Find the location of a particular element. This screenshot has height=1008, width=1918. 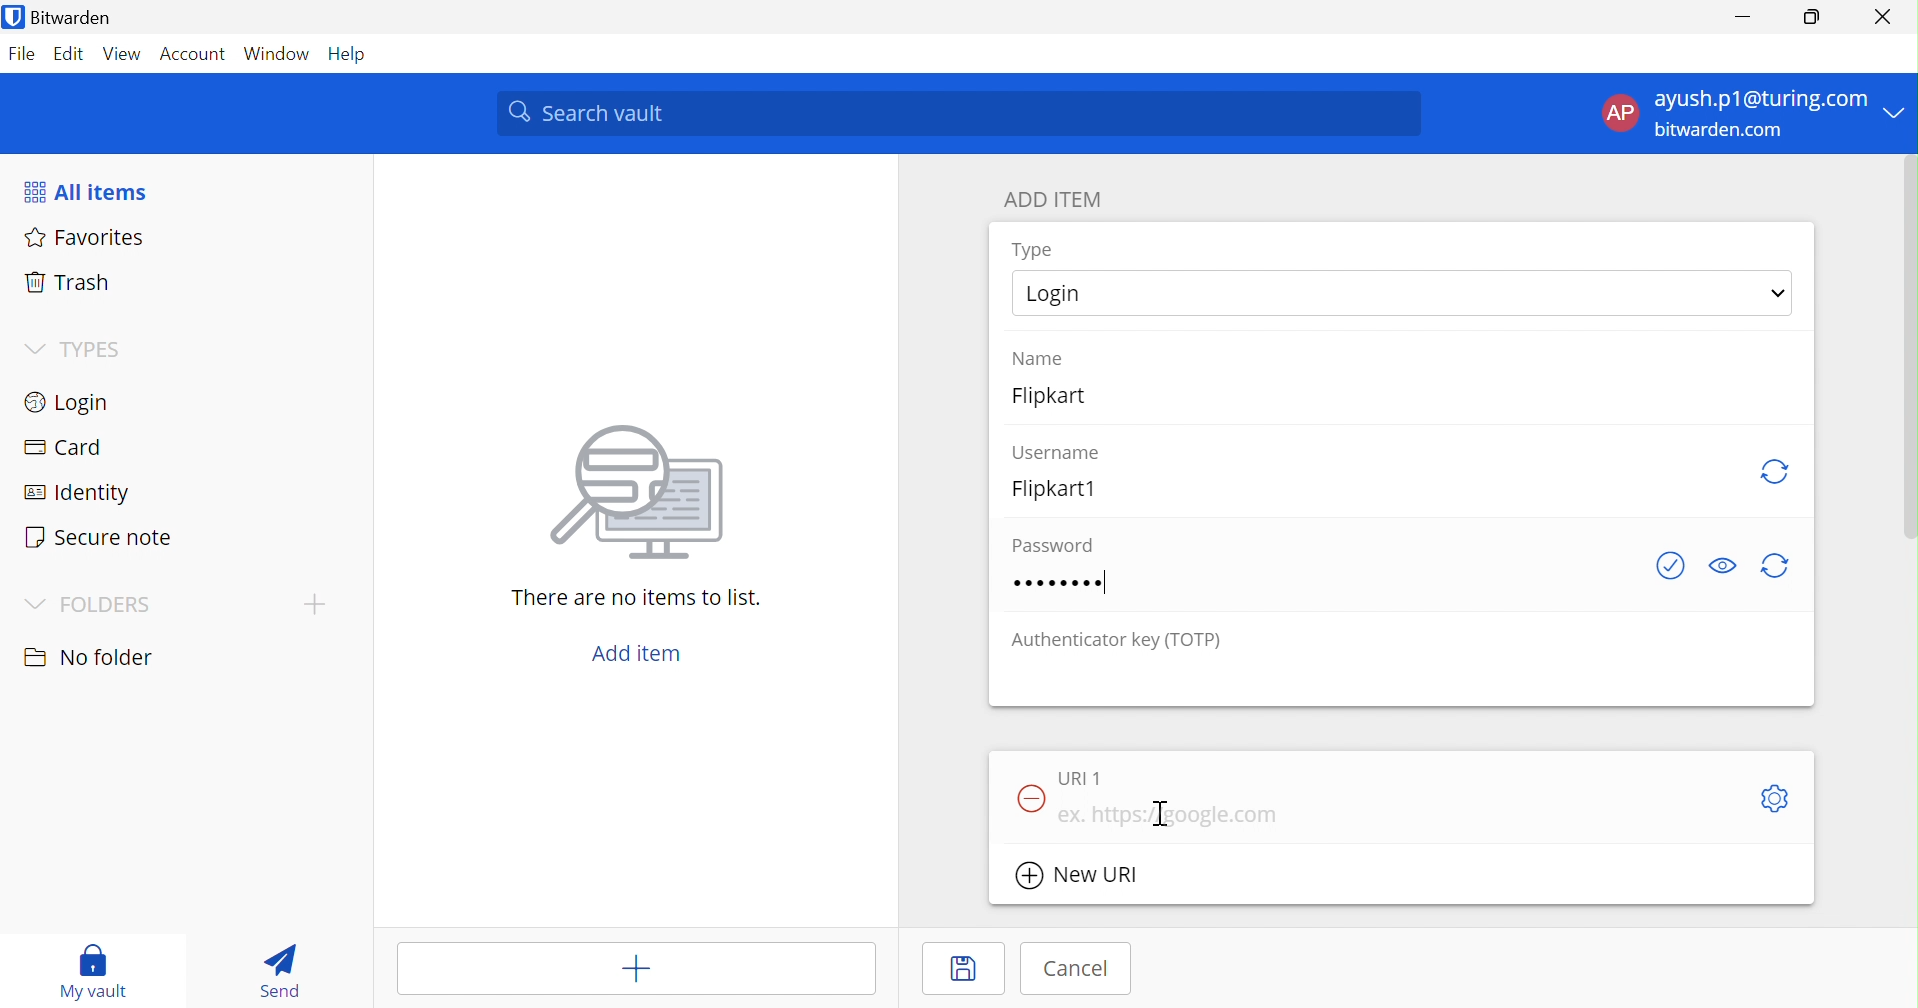

TYPES is located at coordinates (95, 349).